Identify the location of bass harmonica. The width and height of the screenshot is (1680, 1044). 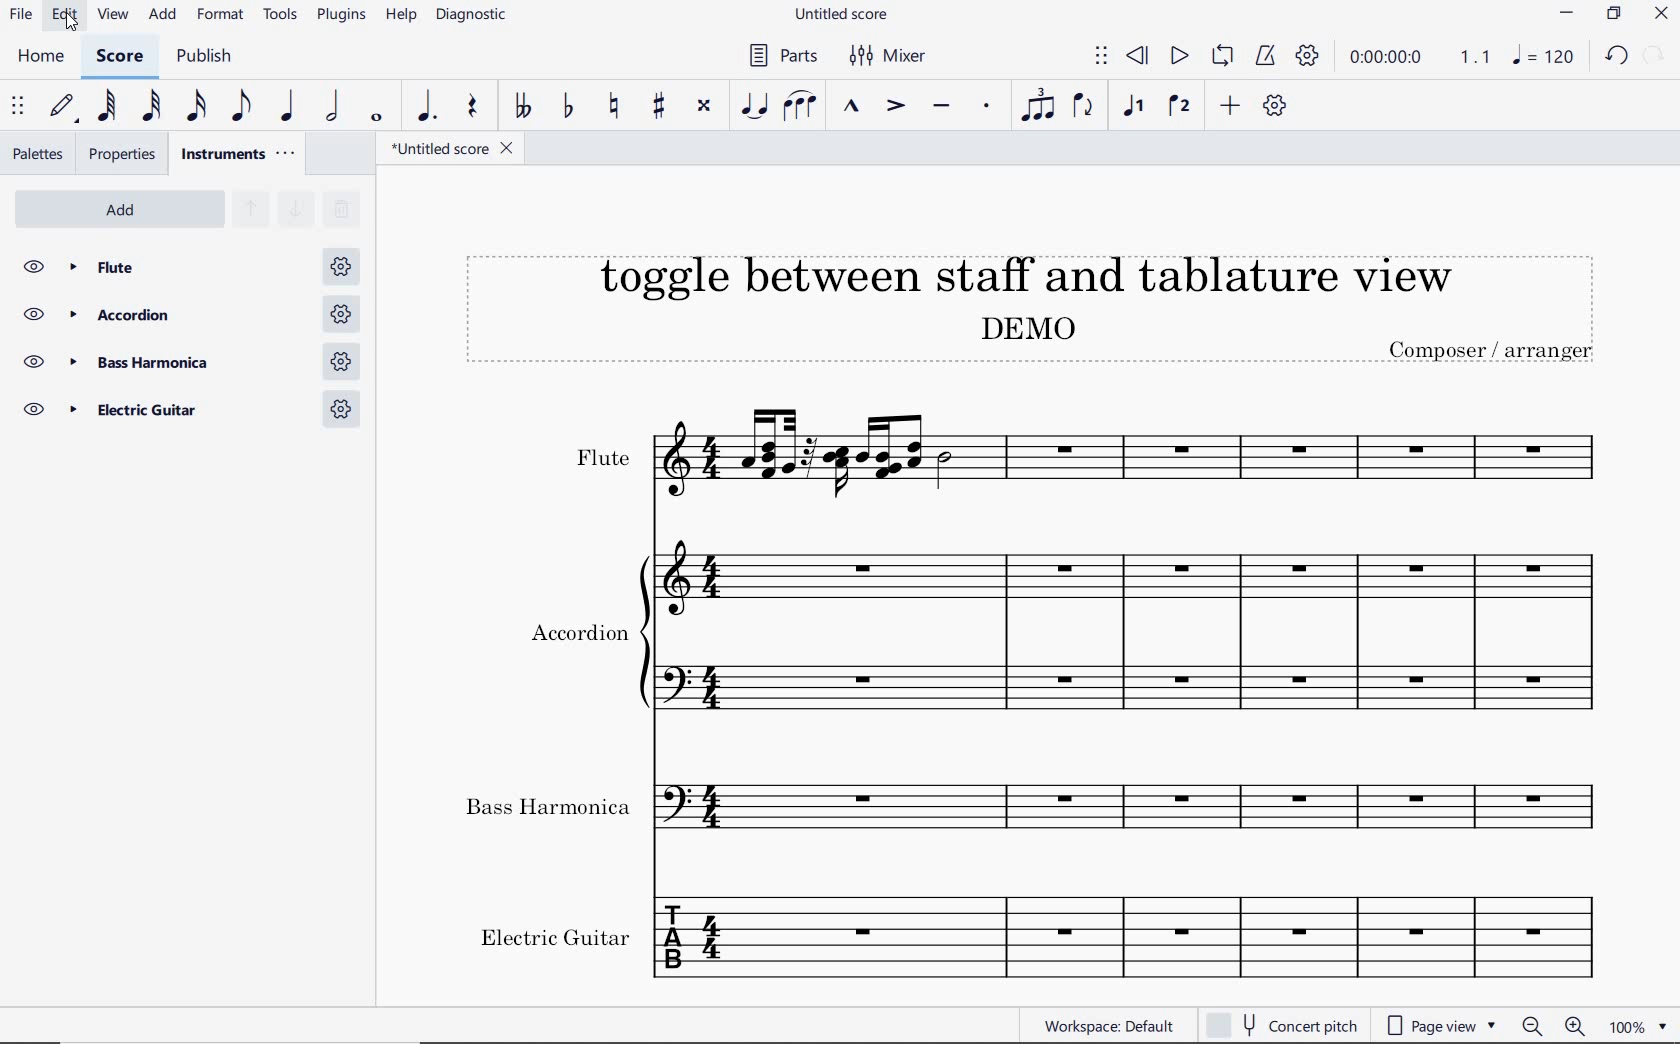
(191, 362).